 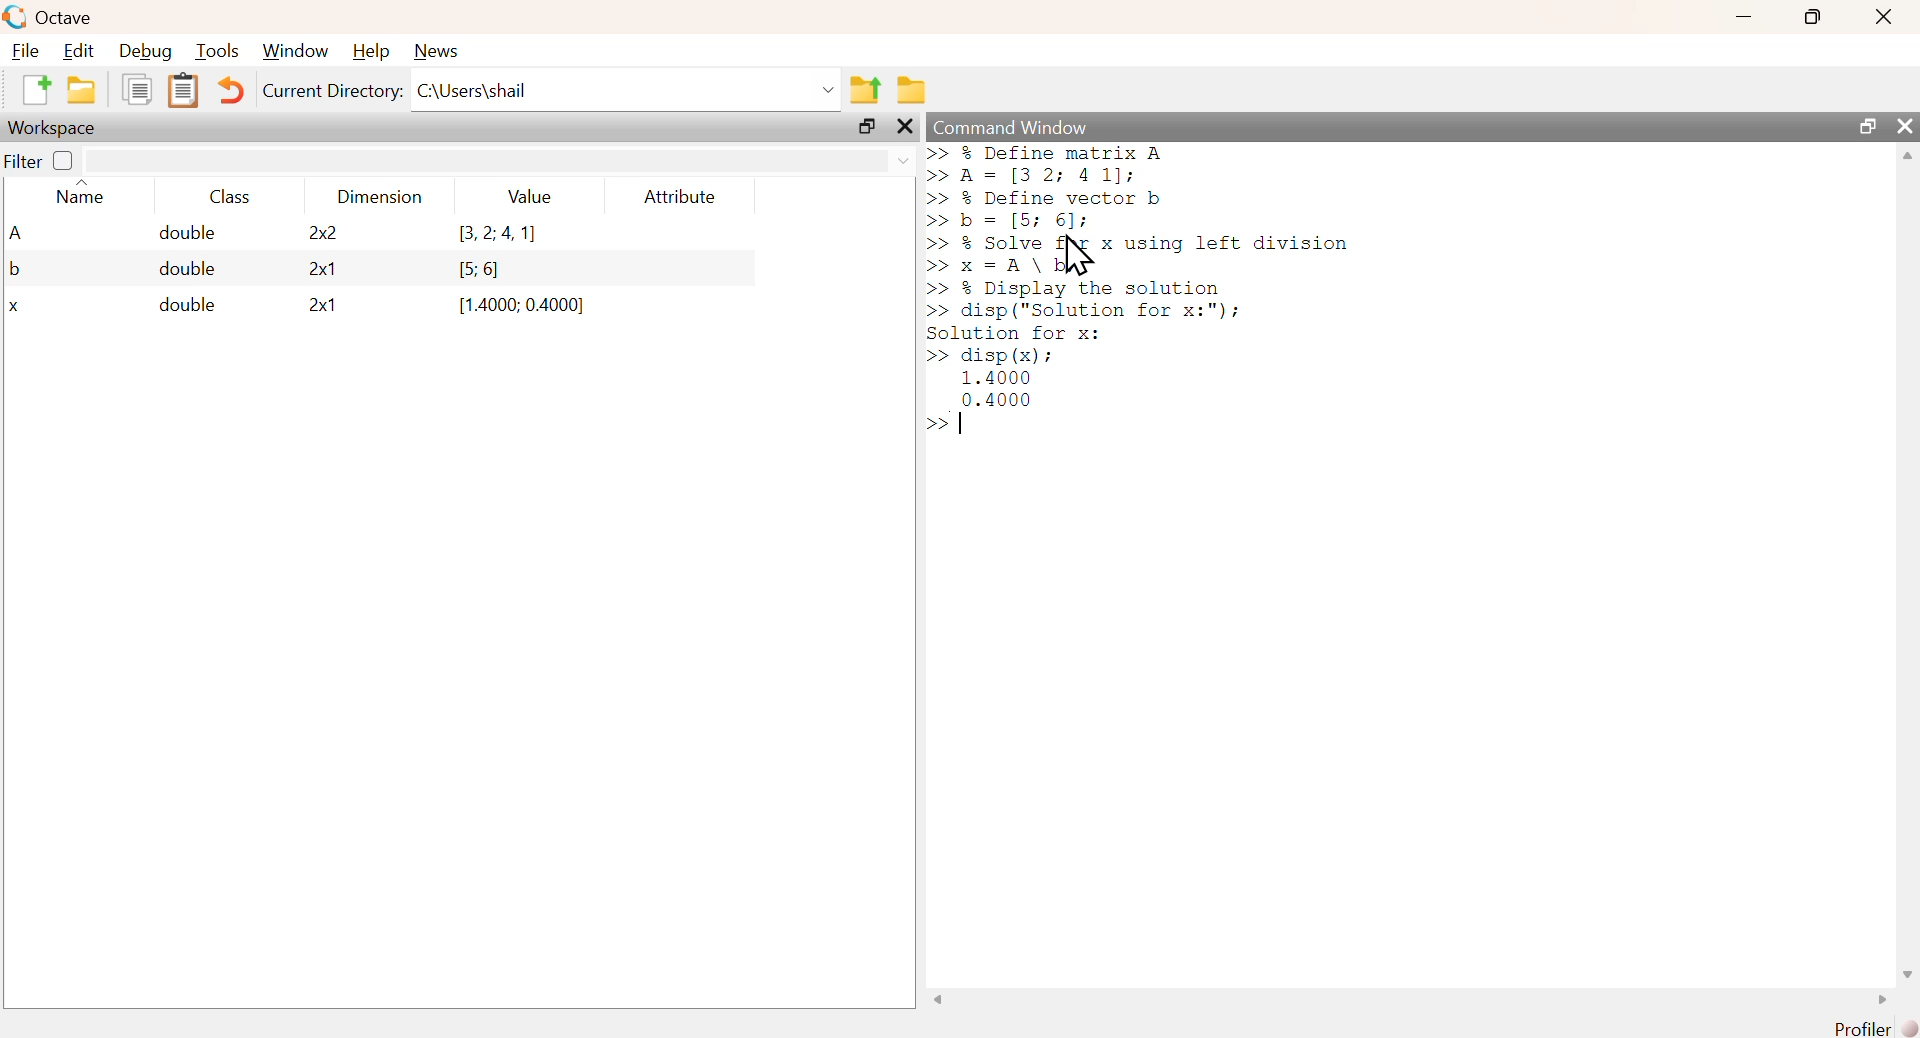 I want to click on filter, so click(x=500, y=161).